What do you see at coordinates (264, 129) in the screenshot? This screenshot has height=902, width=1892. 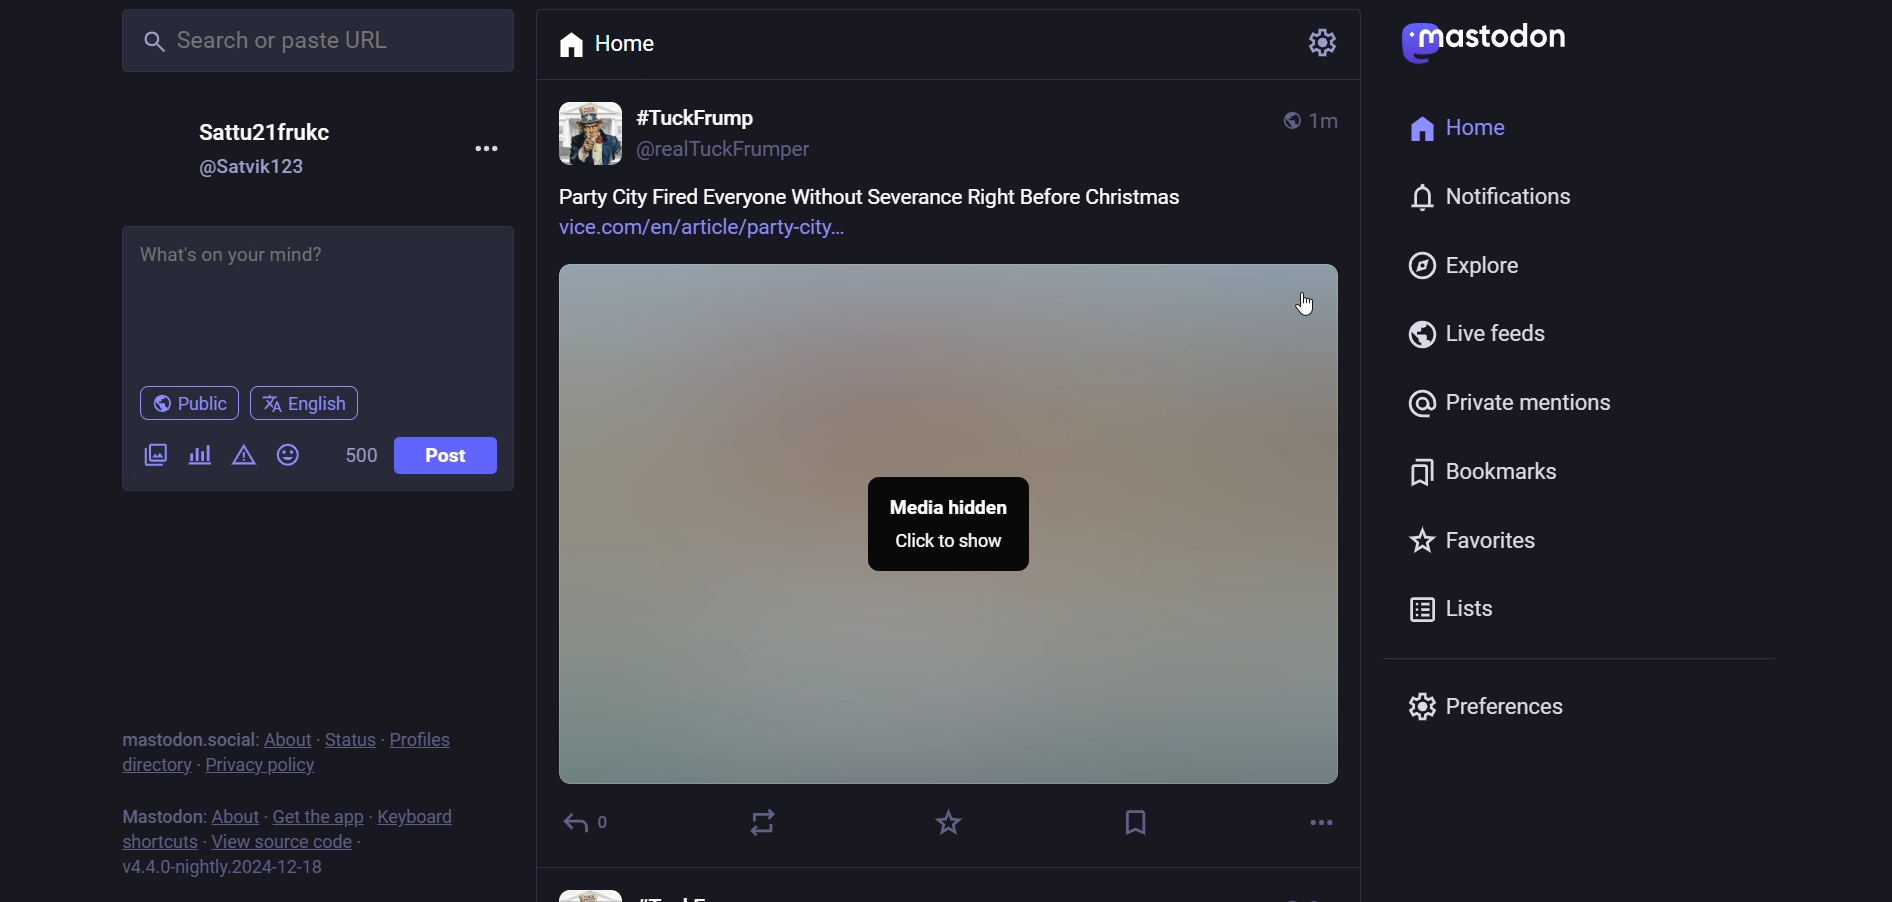 I see `Username` at bounding box center [264, 129].